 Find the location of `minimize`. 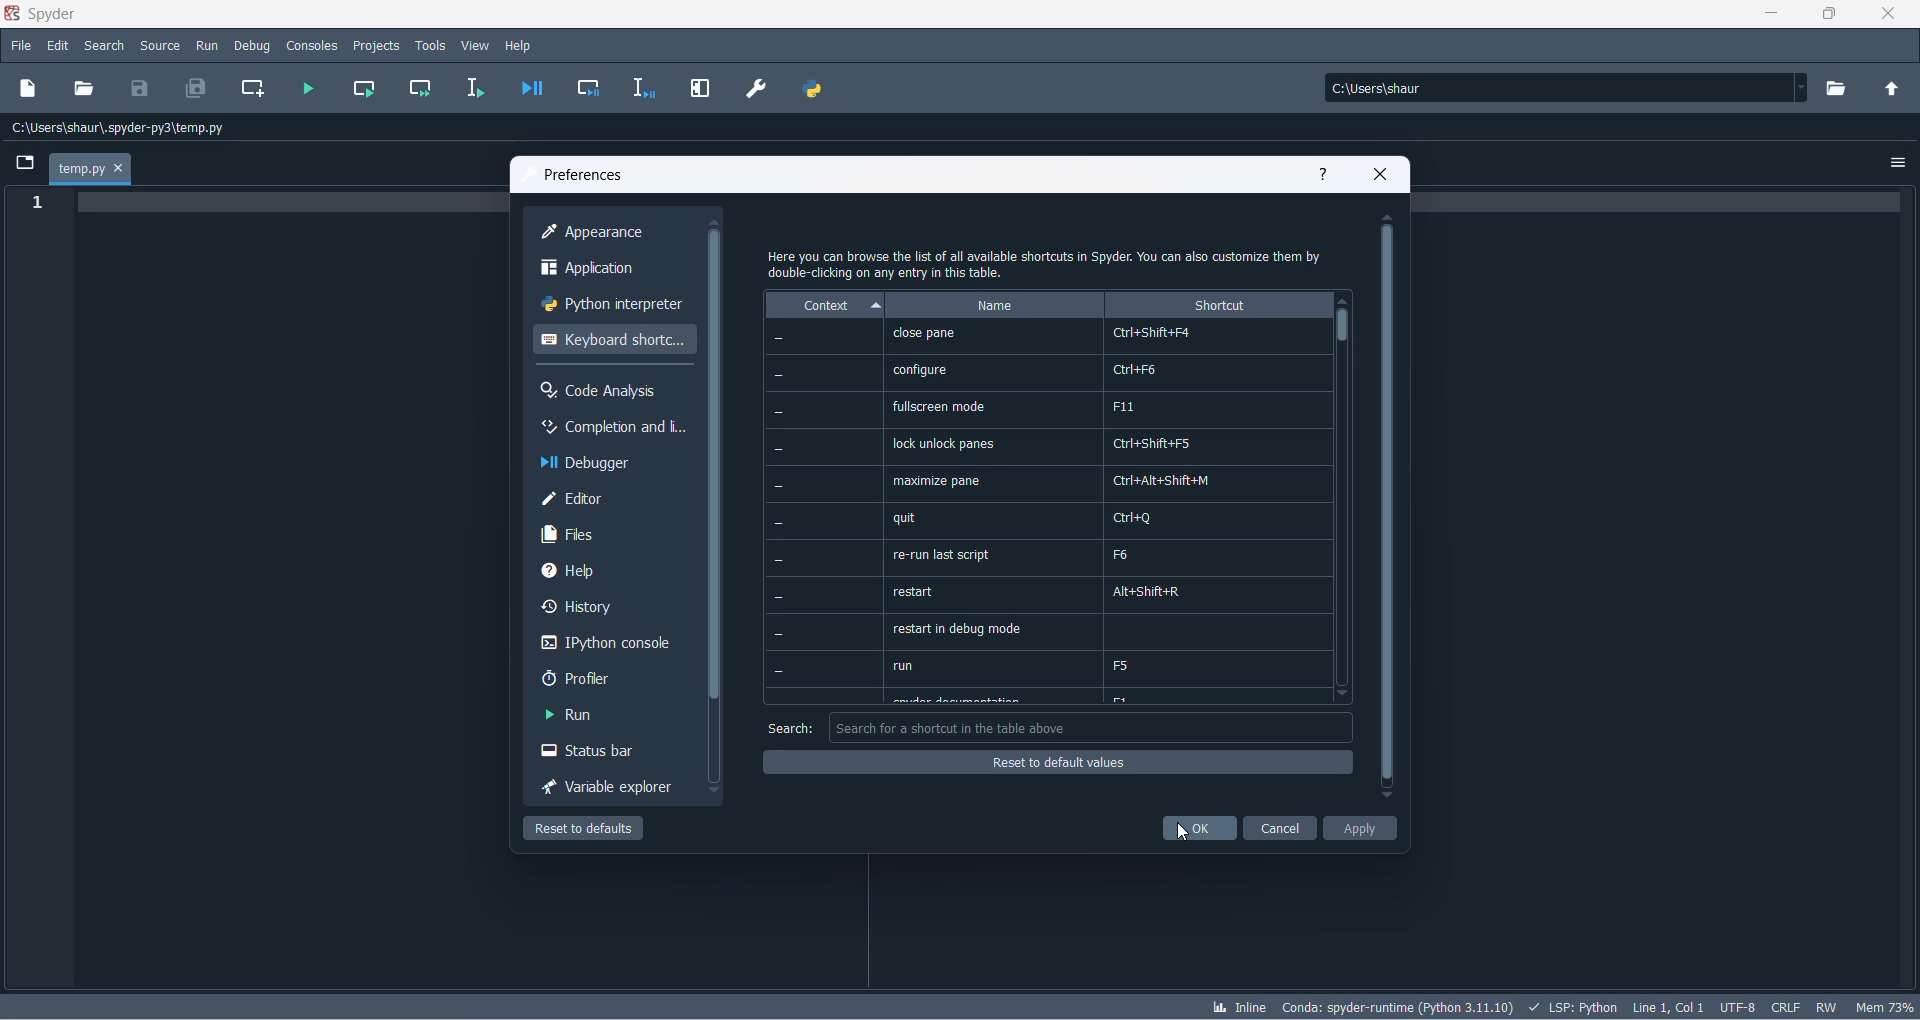

minimize is located at coordinates (1771, 20).